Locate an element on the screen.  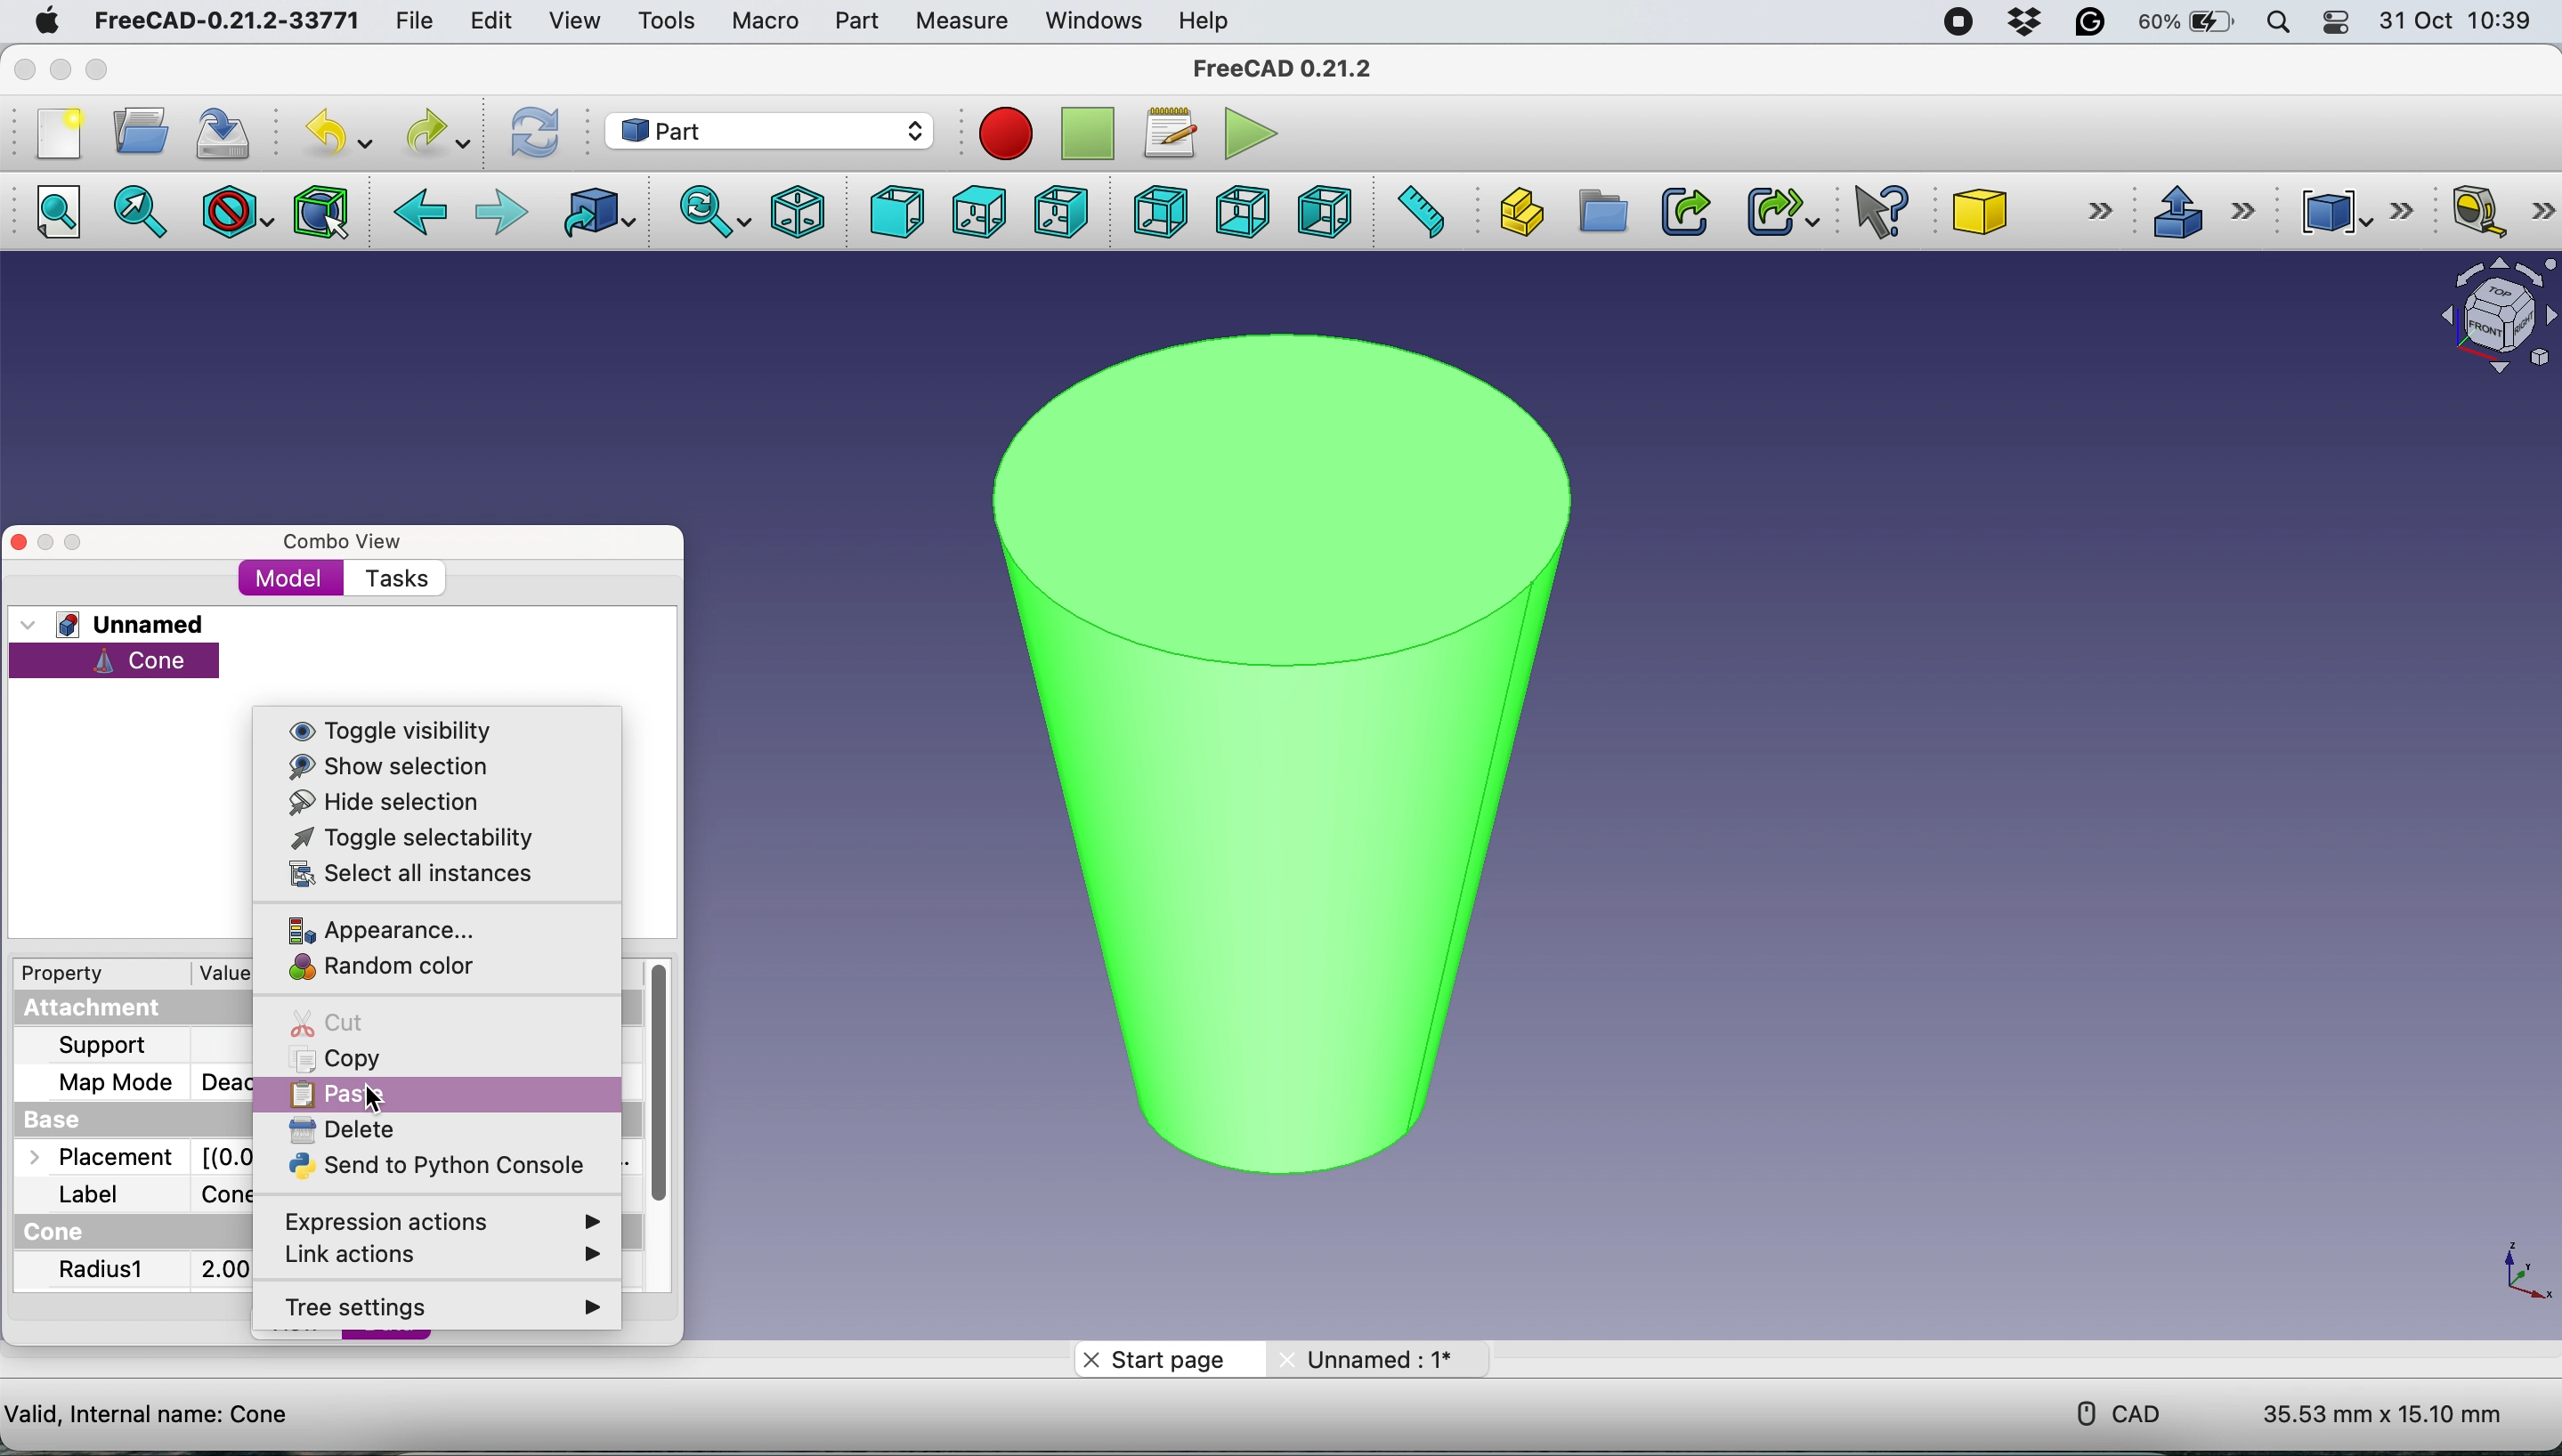
spotlight search is located at coordinates (2278, 22).